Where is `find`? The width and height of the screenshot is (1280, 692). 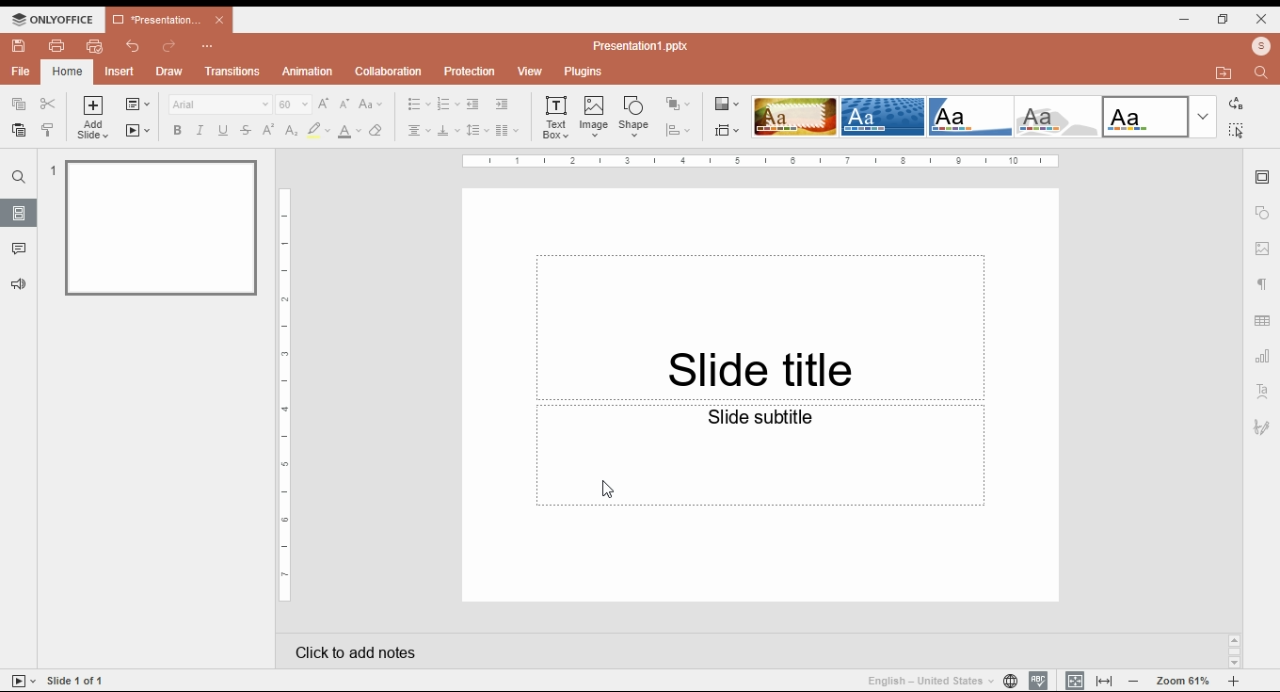 find is located at coordinates (19, 177).